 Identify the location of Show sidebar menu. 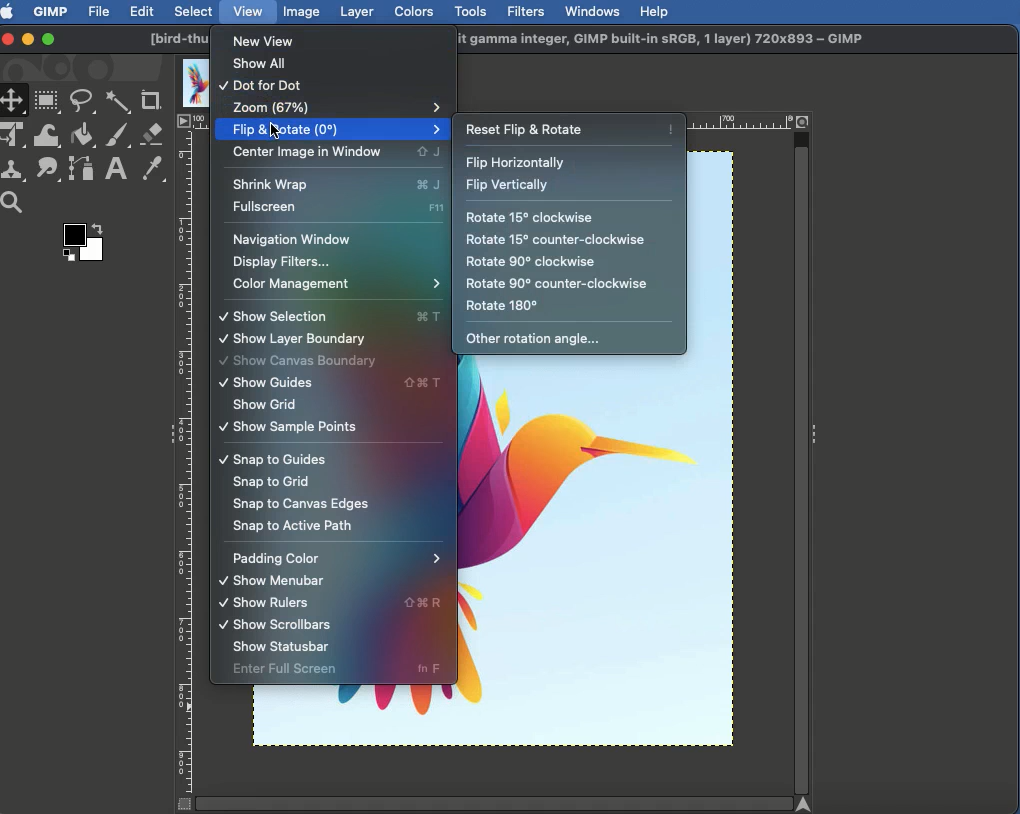
(817, 430).